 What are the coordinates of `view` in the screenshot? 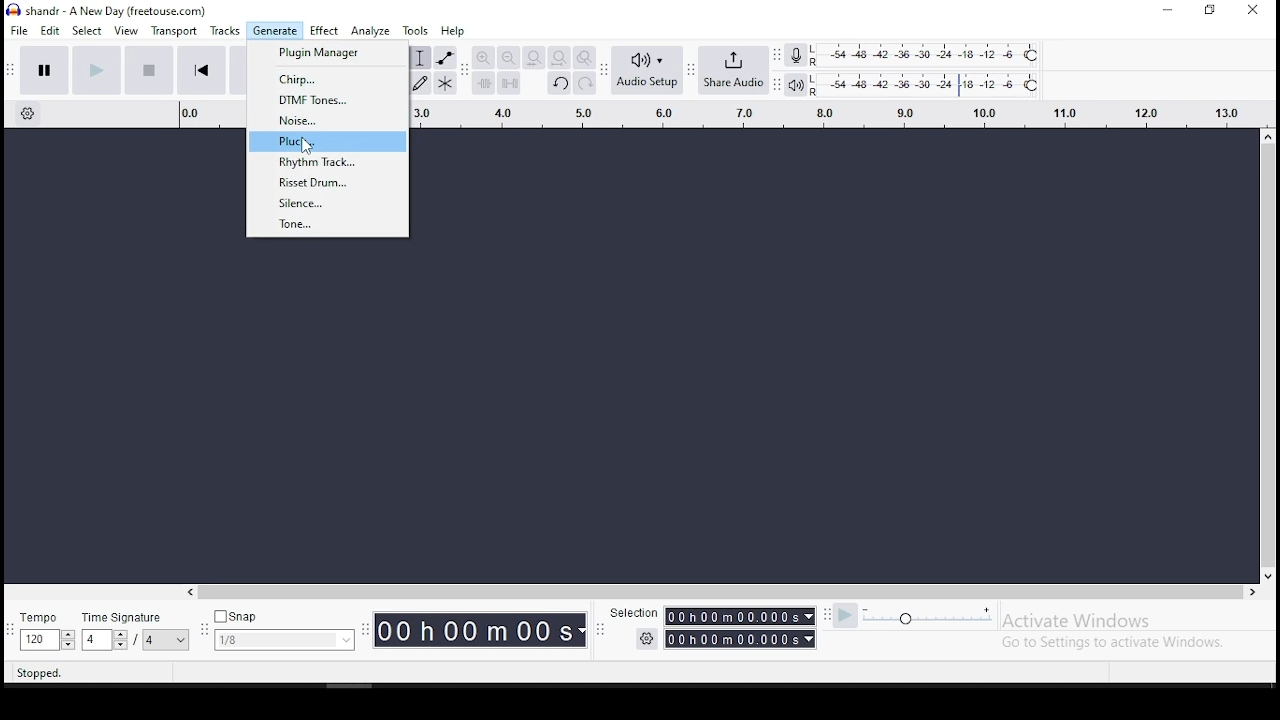 It's located at (125, 31).